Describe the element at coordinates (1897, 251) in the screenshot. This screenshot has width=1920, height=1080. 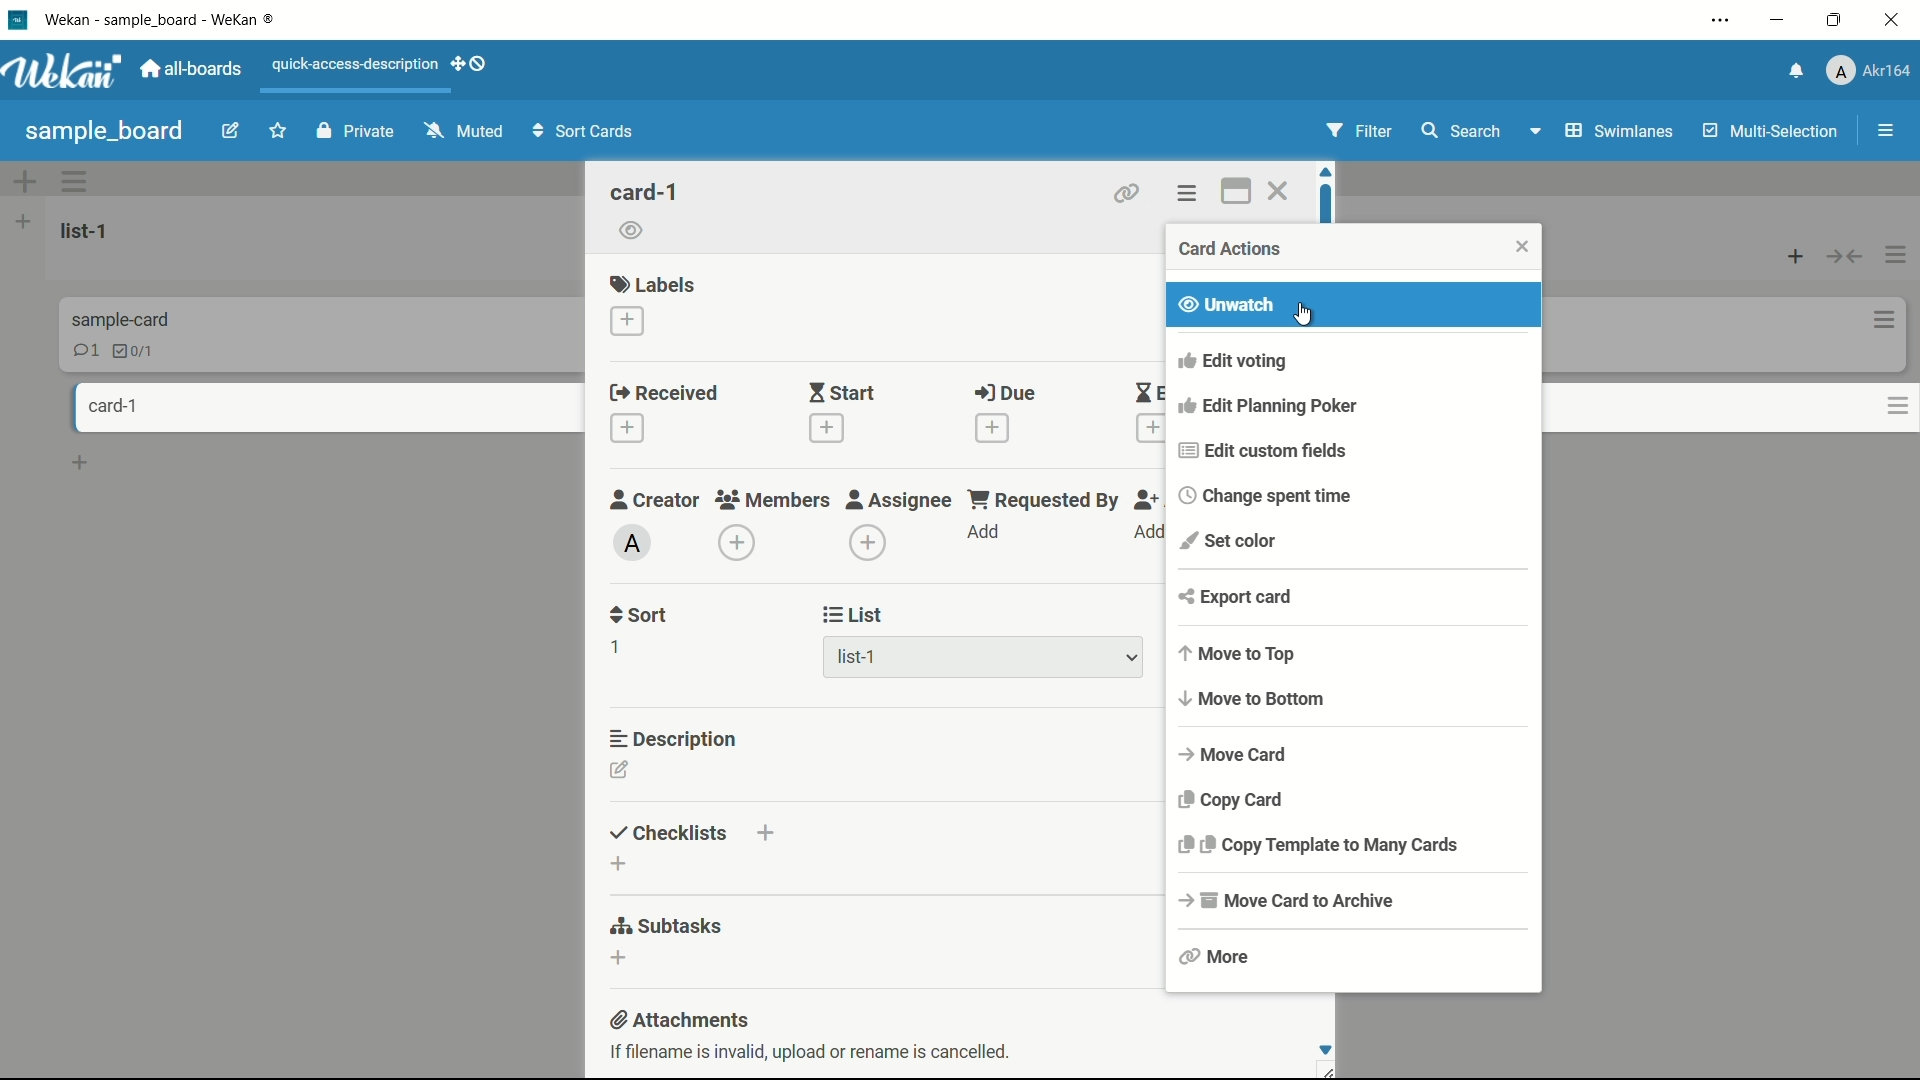
I see `list actions` at that location.